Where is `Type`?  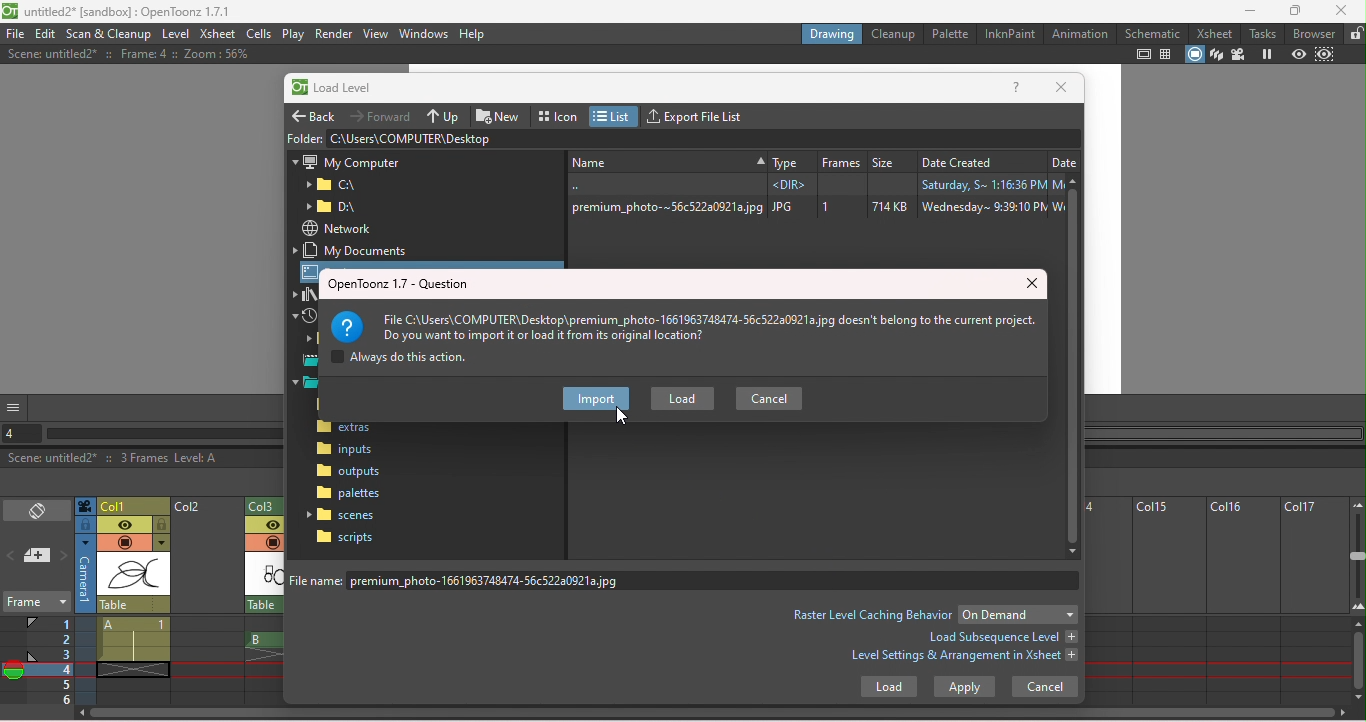
Type is located at coordinates (790, 159).